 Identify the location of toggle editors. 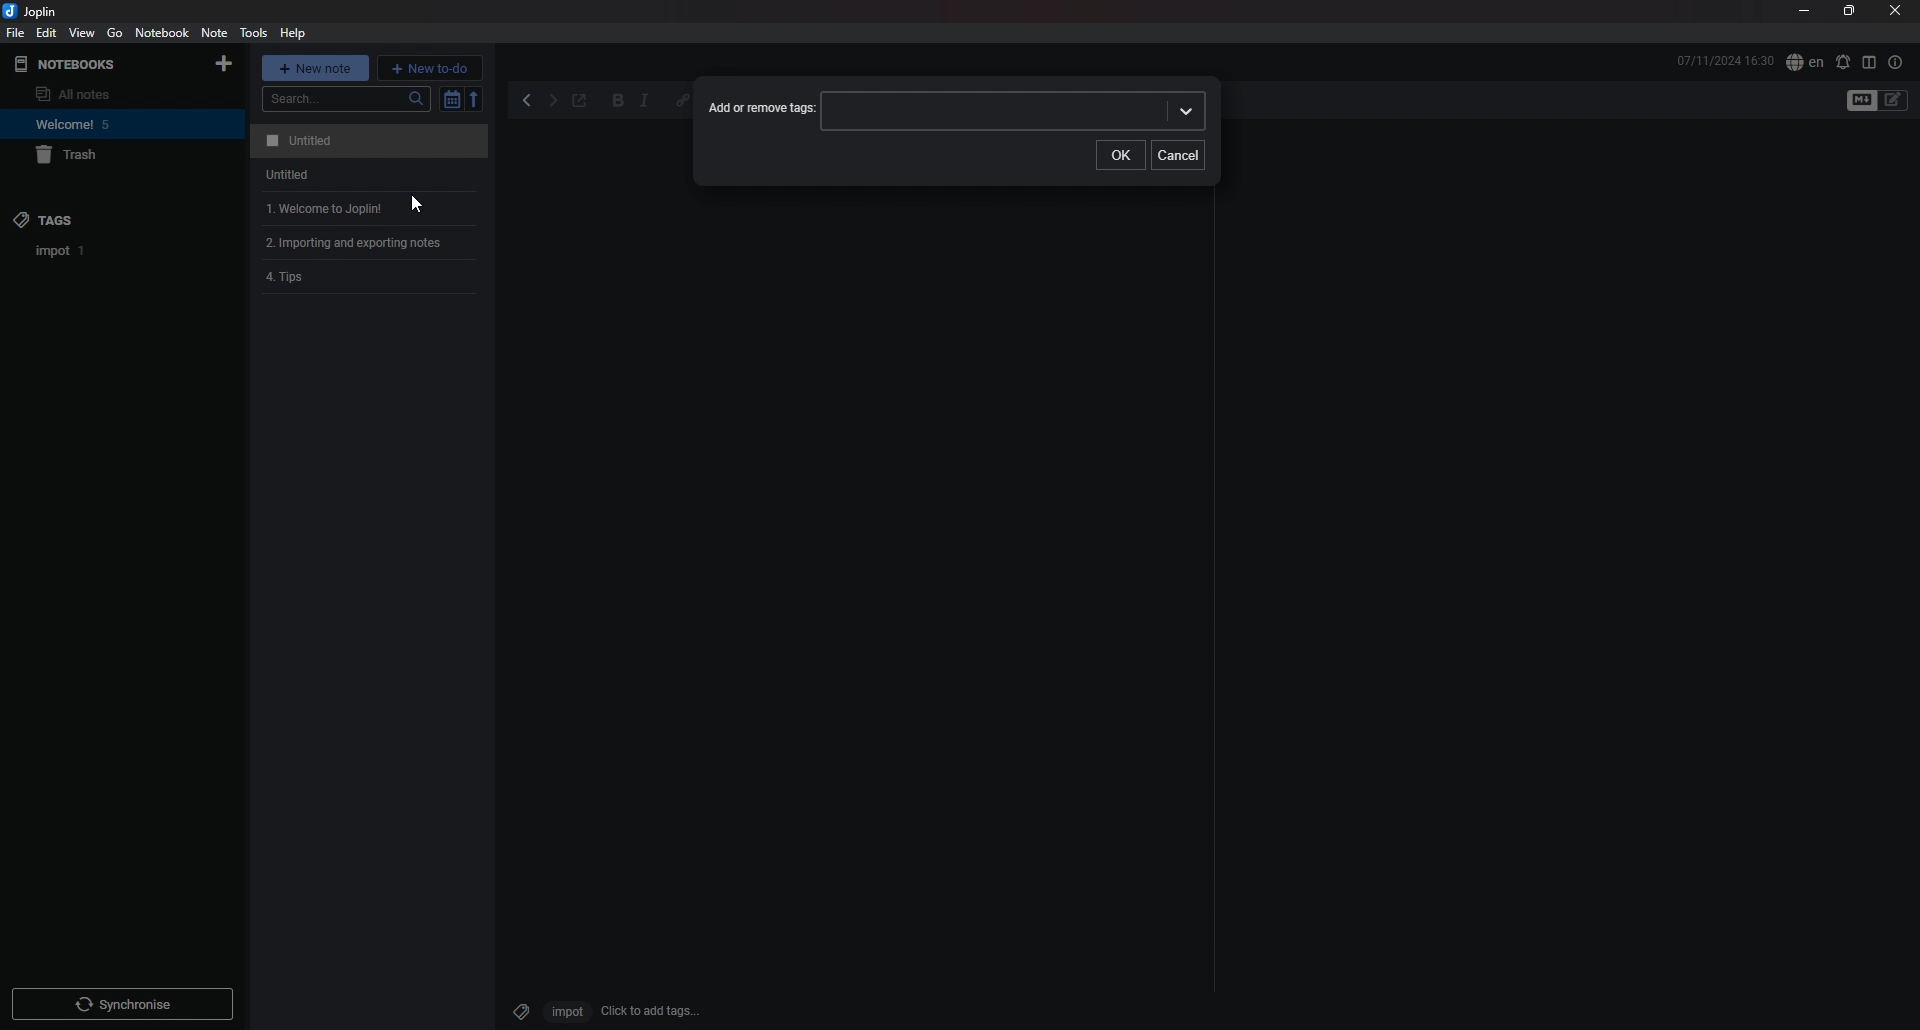
(1894, 100).